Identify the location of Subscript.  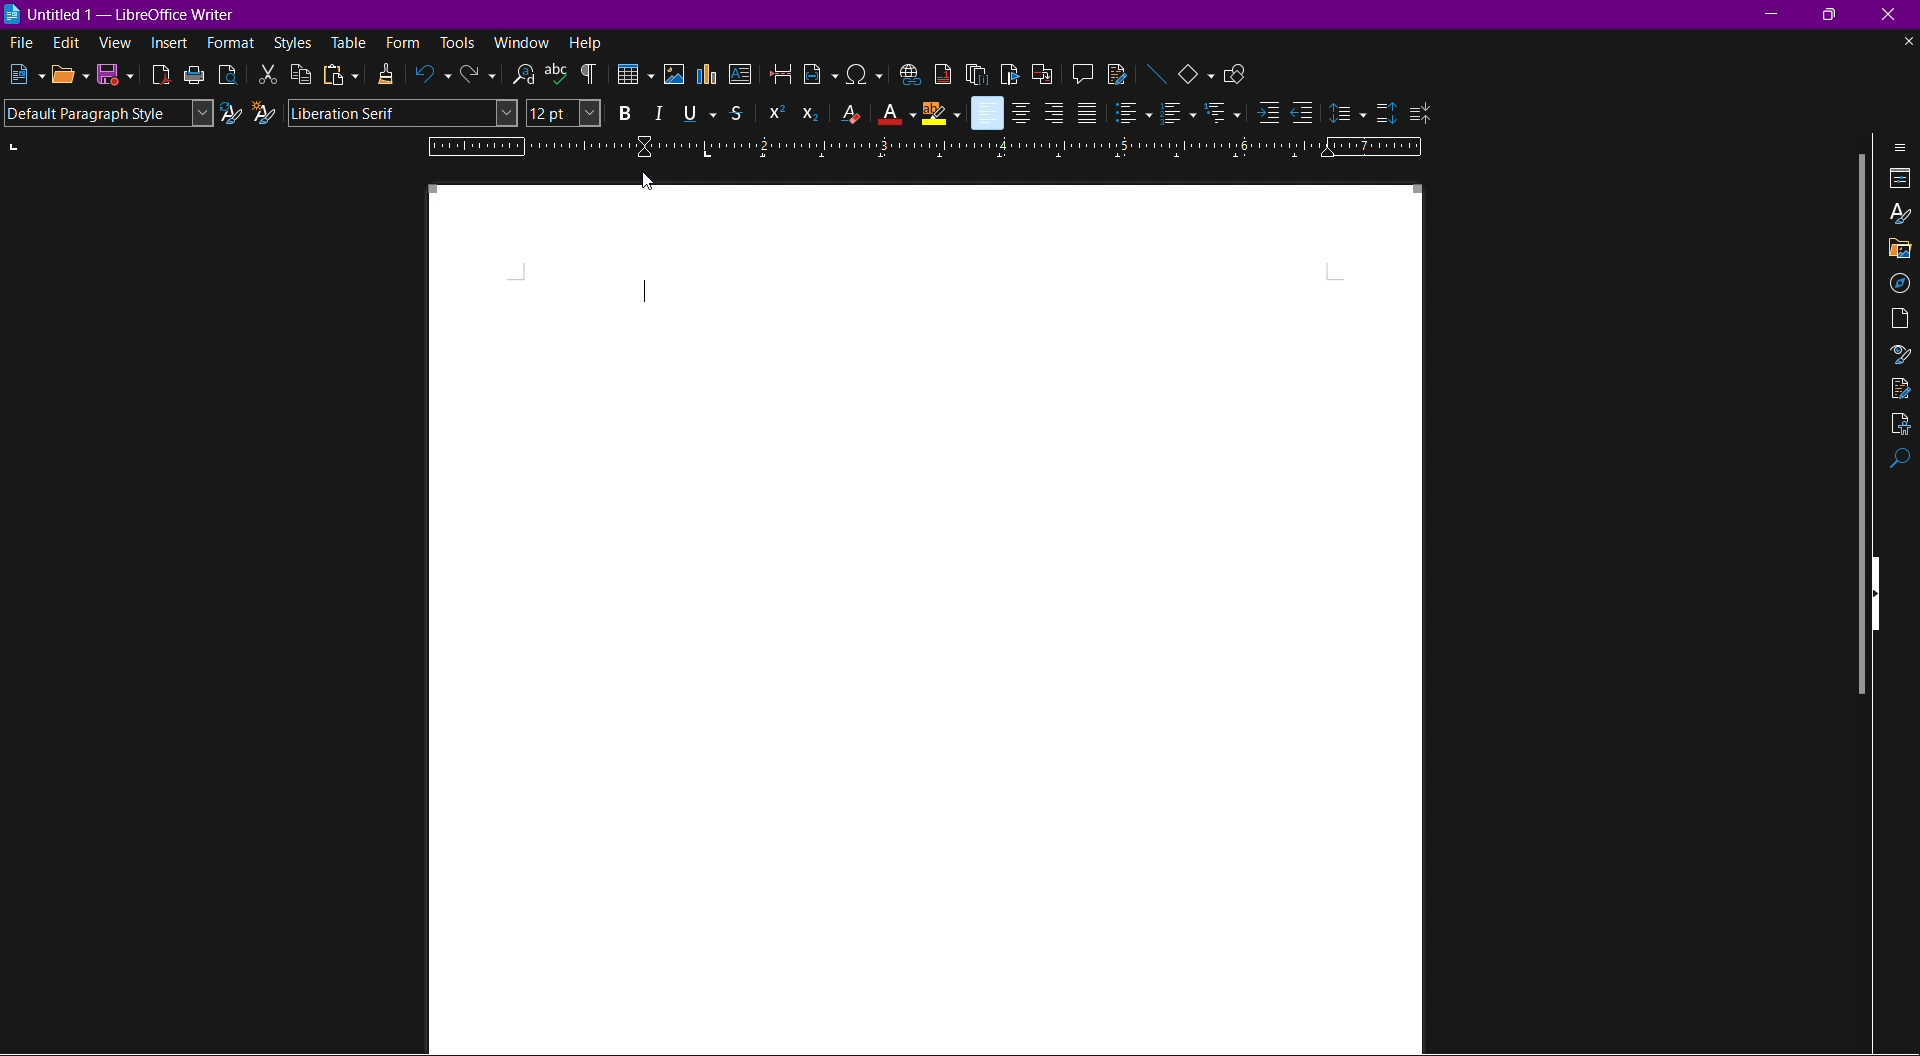
(811, 113).